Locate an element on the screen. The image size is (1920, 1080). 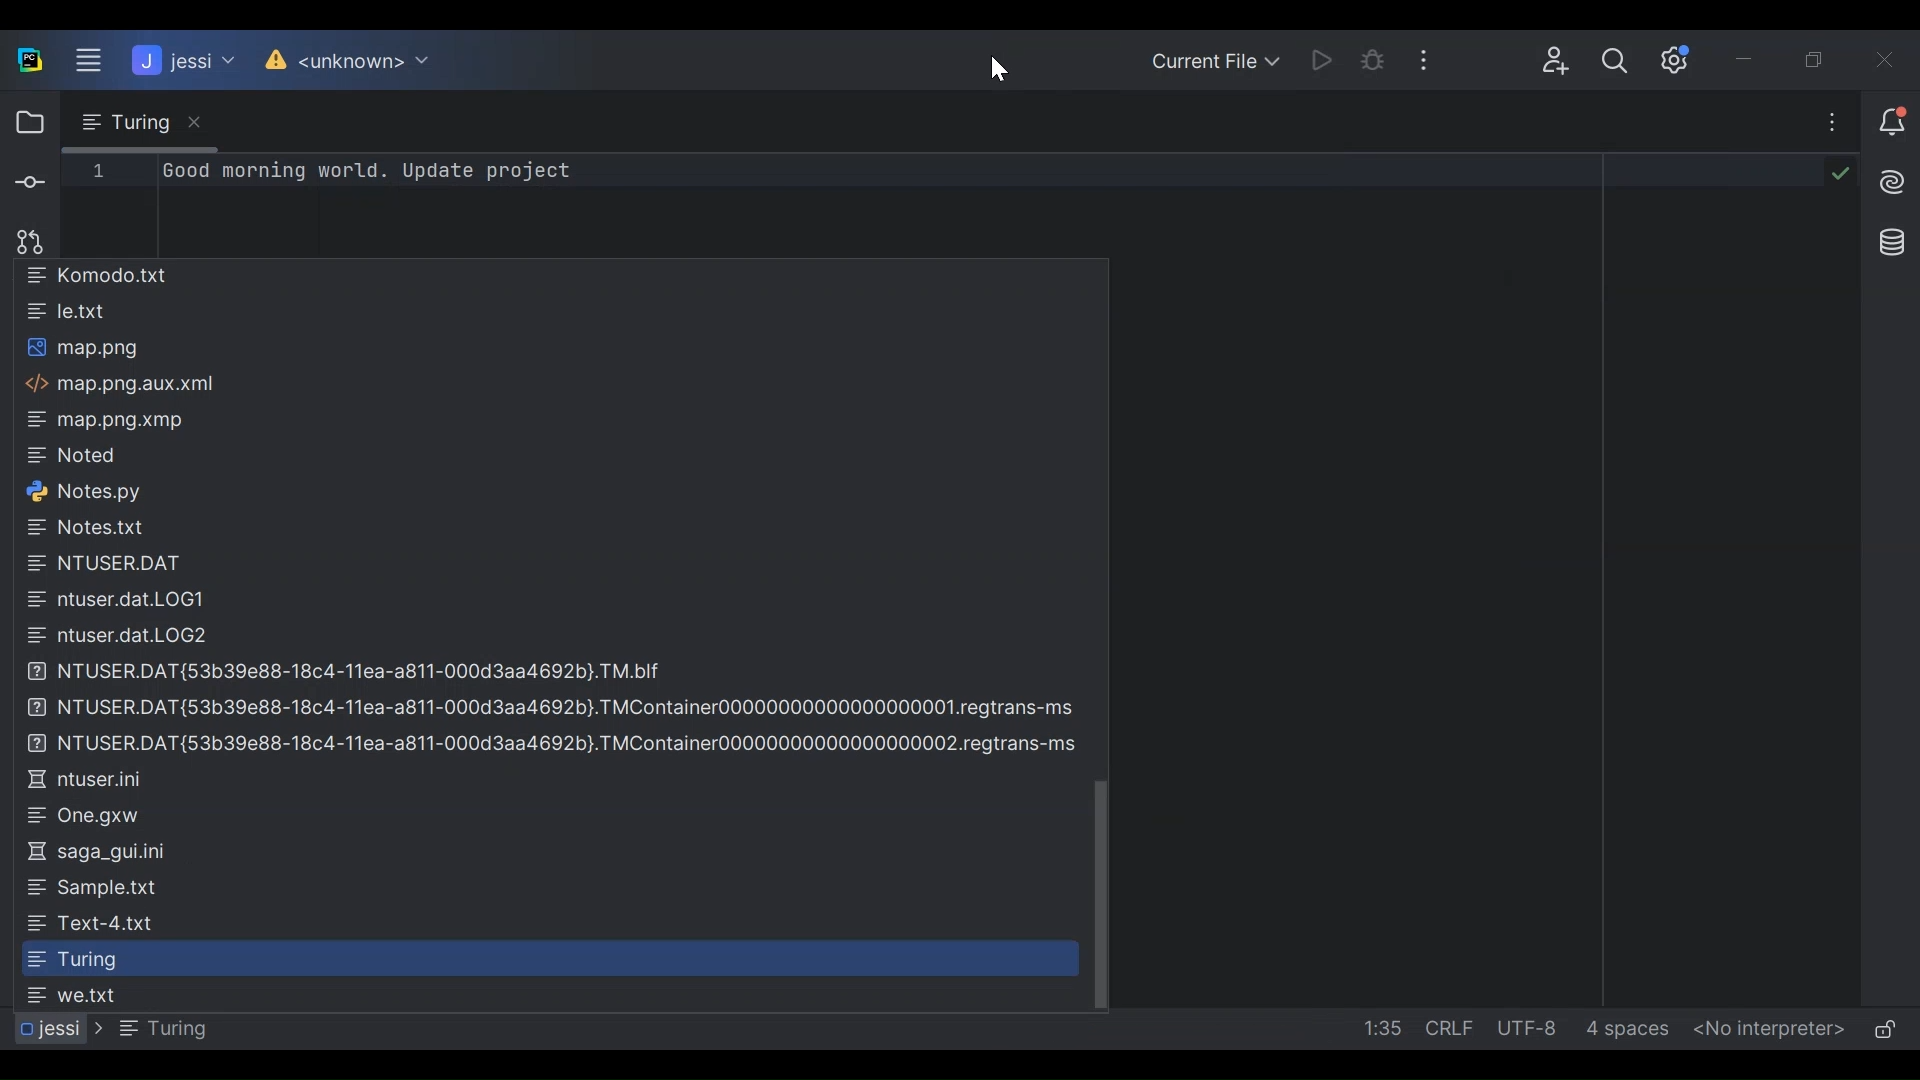
AI Assistant is located at coordinates (1887, 181).